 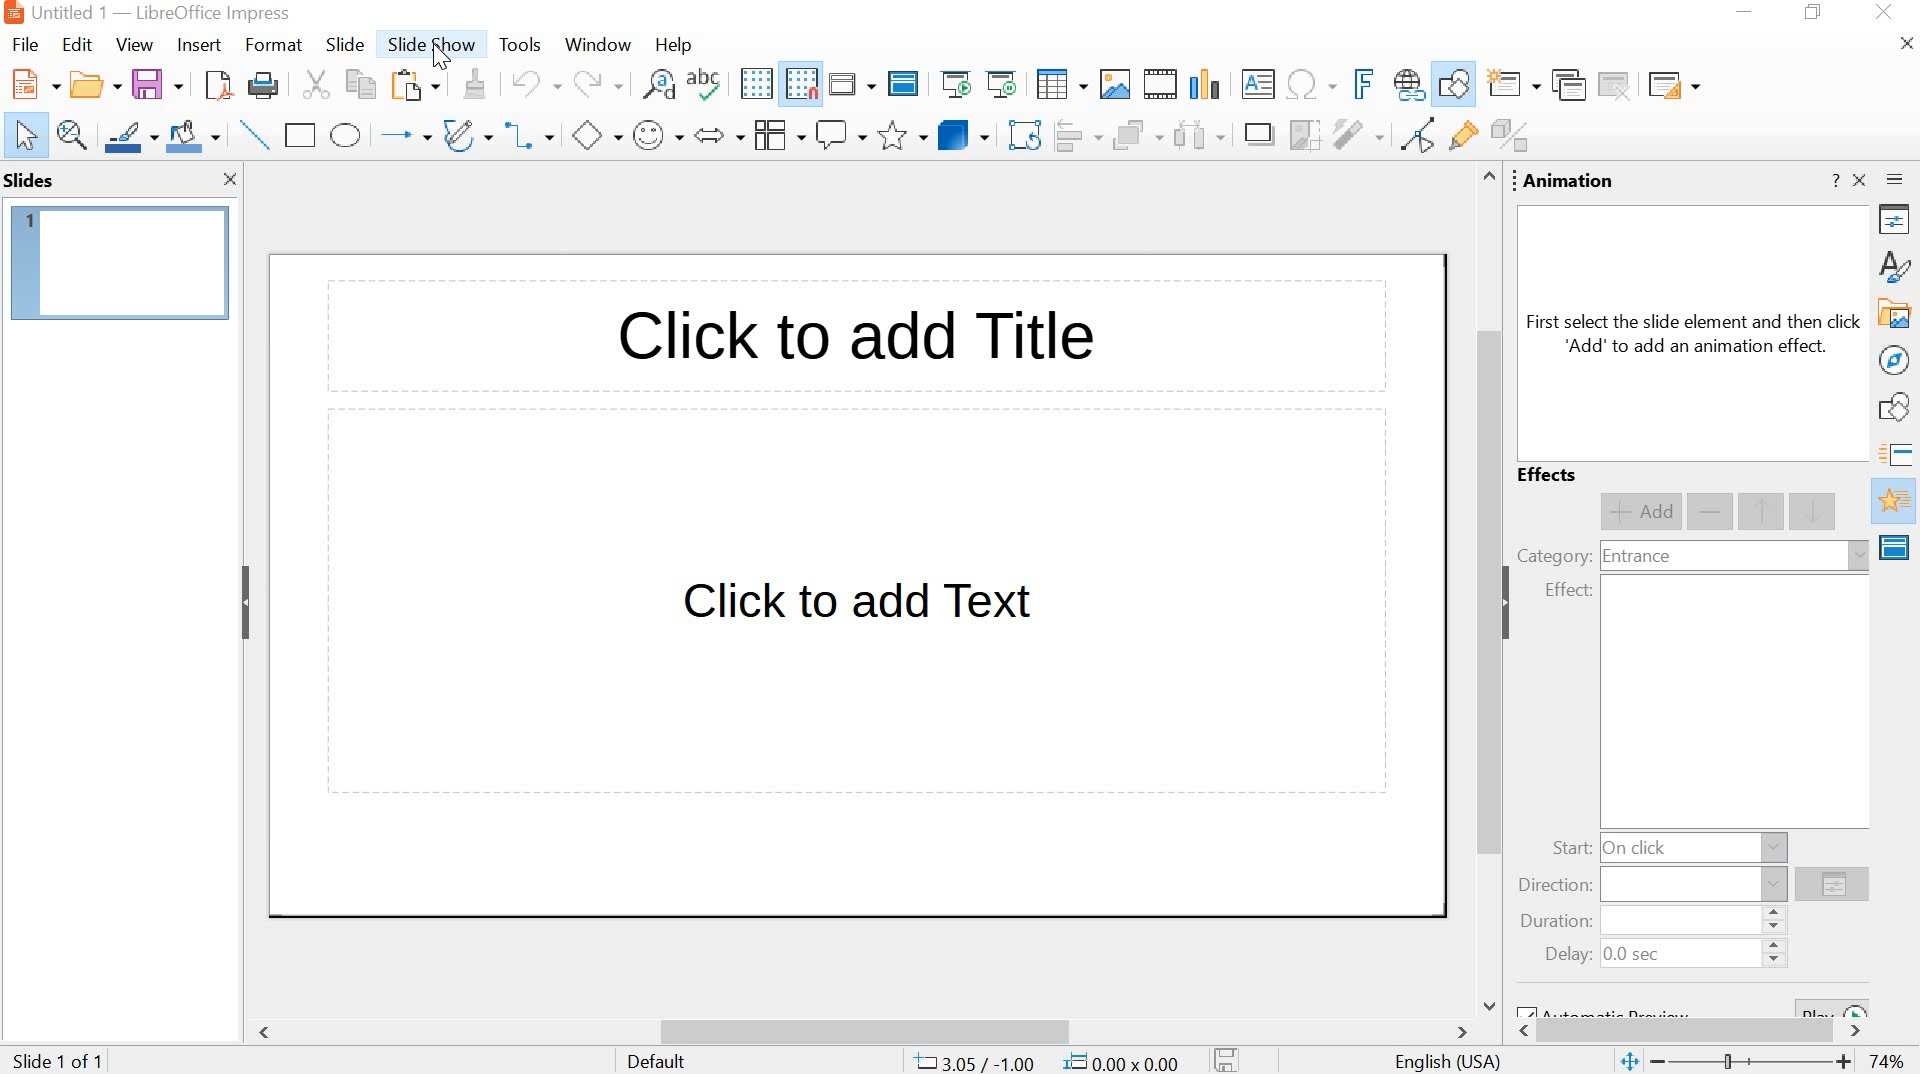 What do you see at coordinates (1161, 84) in the screenshot?
I see `insert video` at bounding box center [1161, 84].